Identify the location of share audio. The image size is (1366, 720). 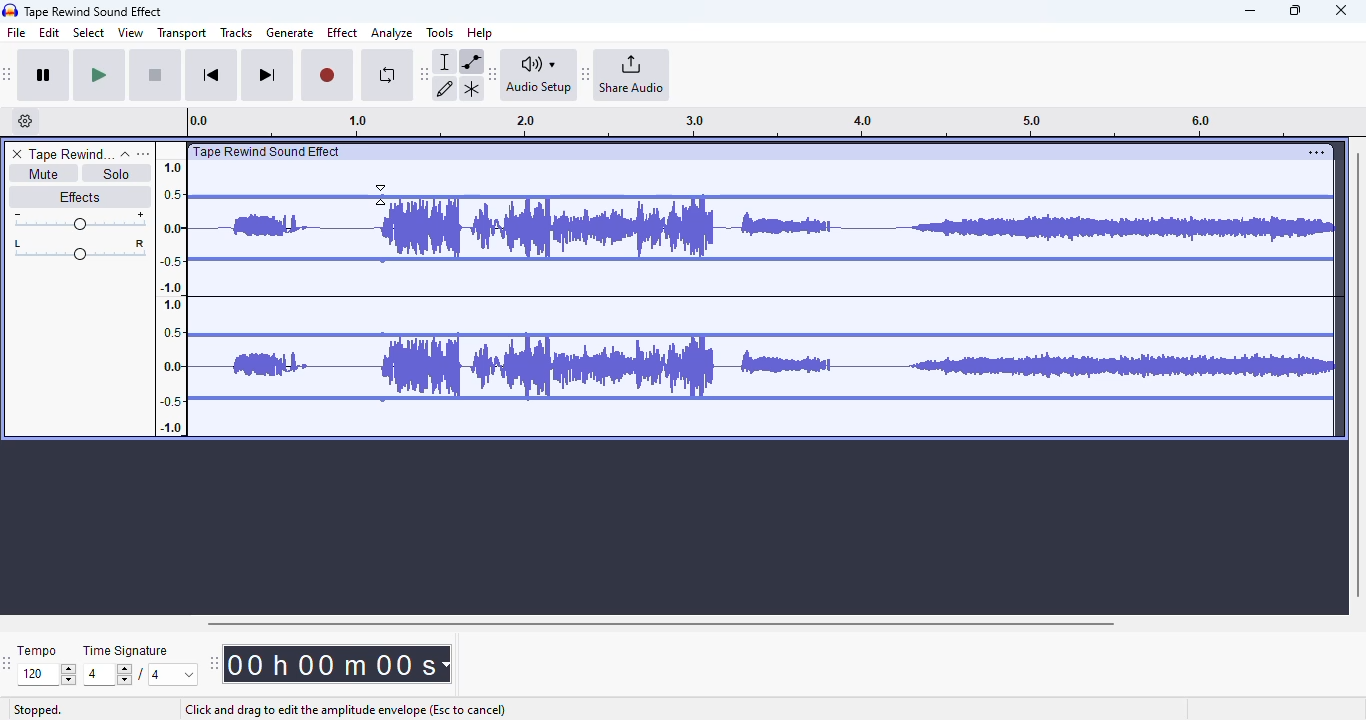
(633, 75).